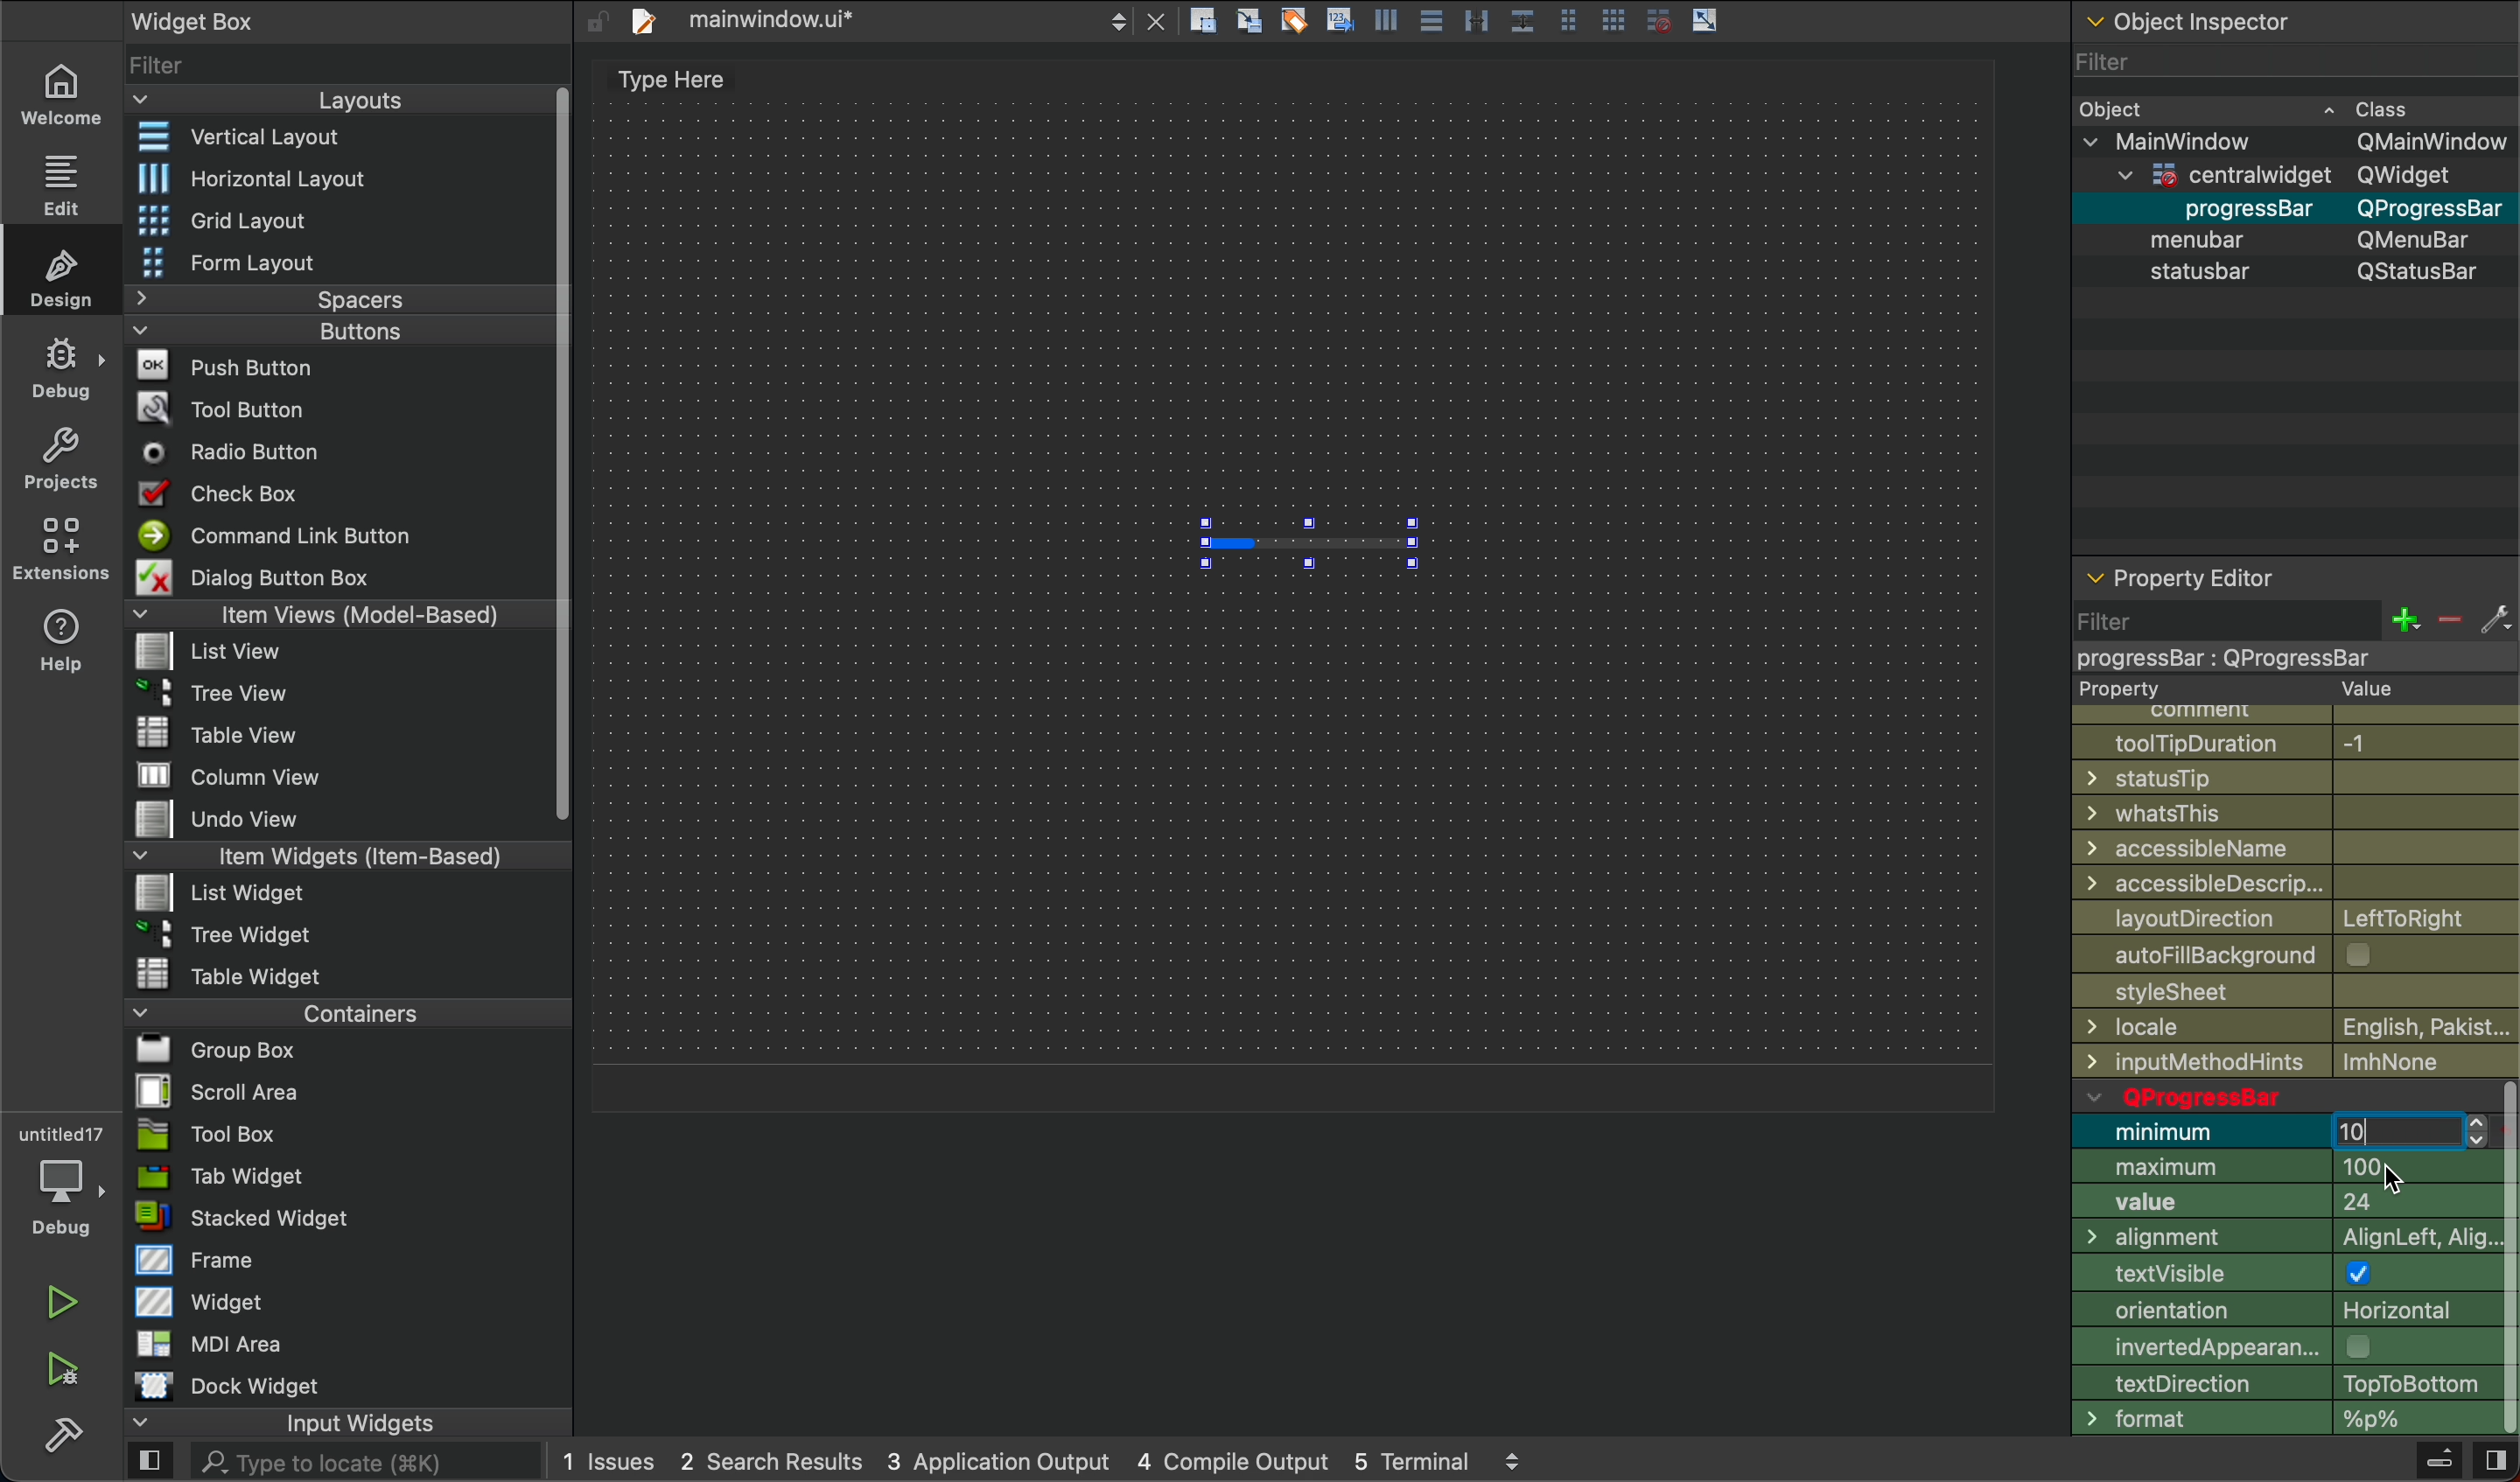 This screenshot has width=2520, height=1482. What do you see at coordinates (2282, 1206) in the screenshot?
I see `value` at bounding box center [2282, 1206].